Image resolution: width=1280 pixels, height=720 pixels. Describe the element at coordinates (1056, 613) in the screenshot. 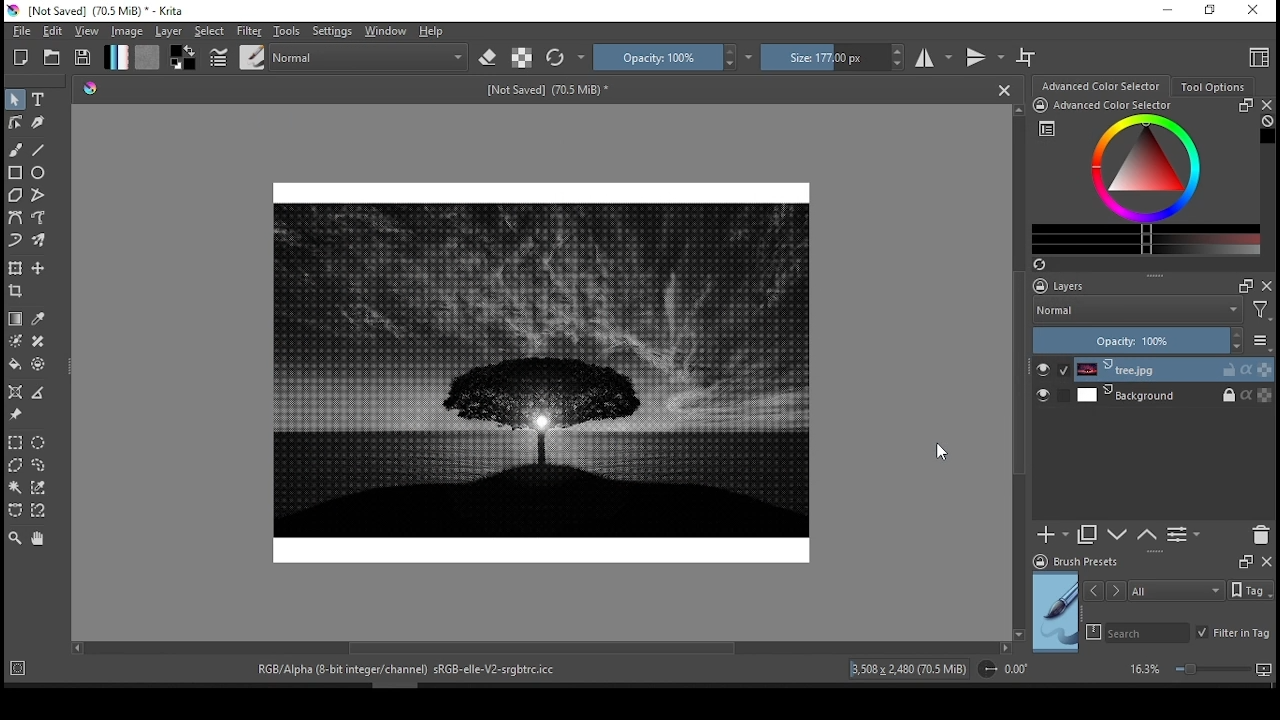

I see `preview` at that location.